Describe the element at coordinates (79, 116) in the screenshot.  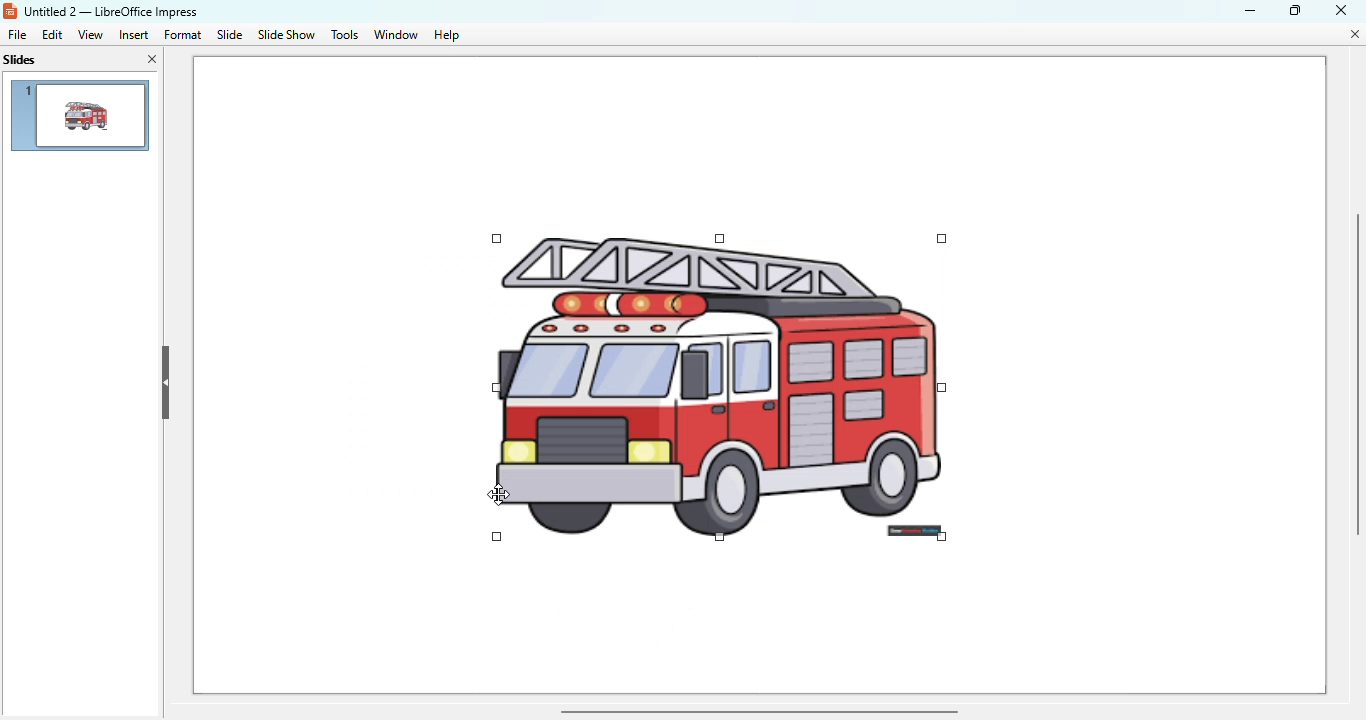
I see `slide 1 preview modified` at that location.